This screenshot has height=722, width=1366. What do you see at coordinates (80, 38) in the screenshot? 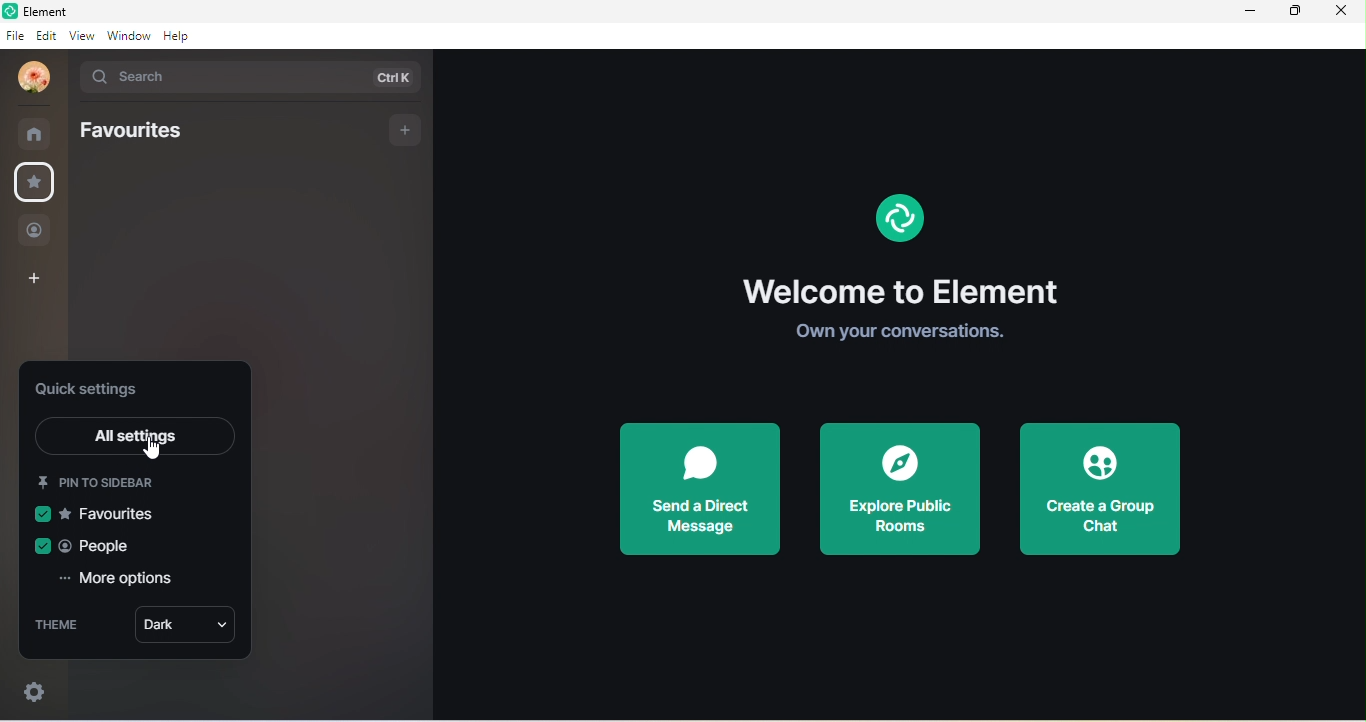
I see `view` at bounding box center [80, 38].